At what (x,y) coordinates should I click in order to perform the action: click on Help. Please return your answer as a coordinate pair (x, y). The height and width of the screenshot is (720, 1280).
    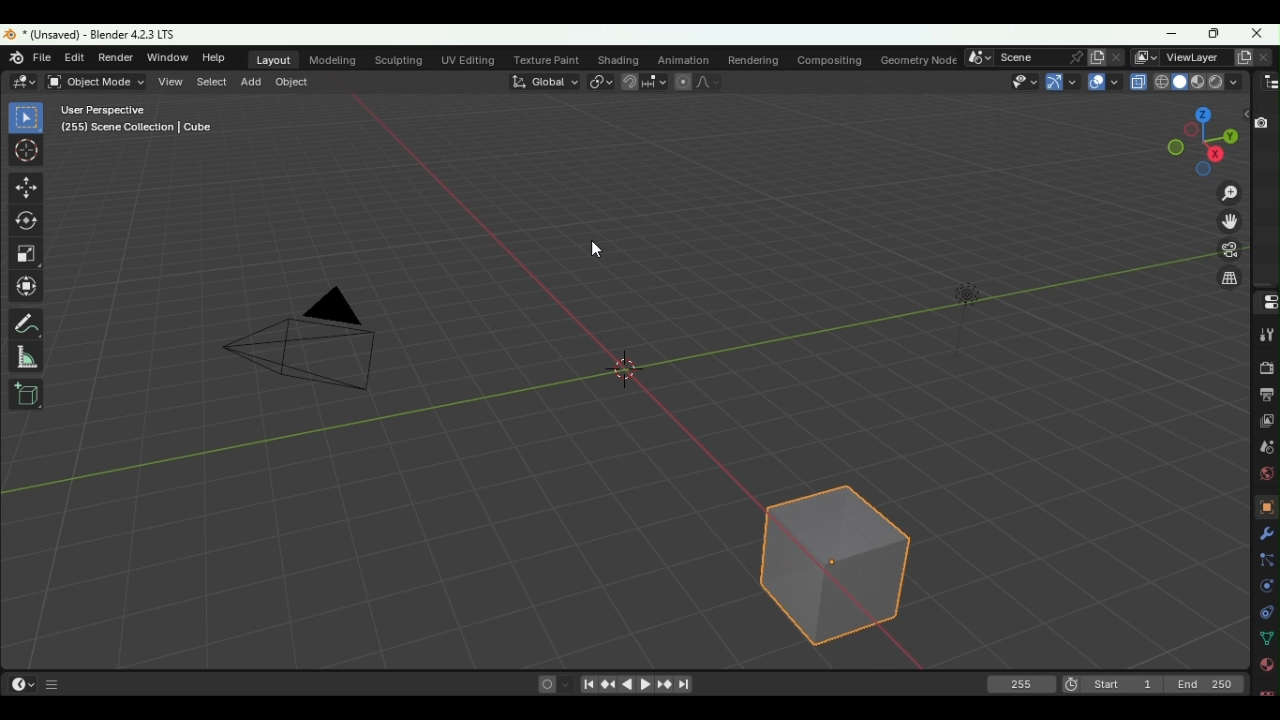
    Looking at the image, I should click on (214, 58).